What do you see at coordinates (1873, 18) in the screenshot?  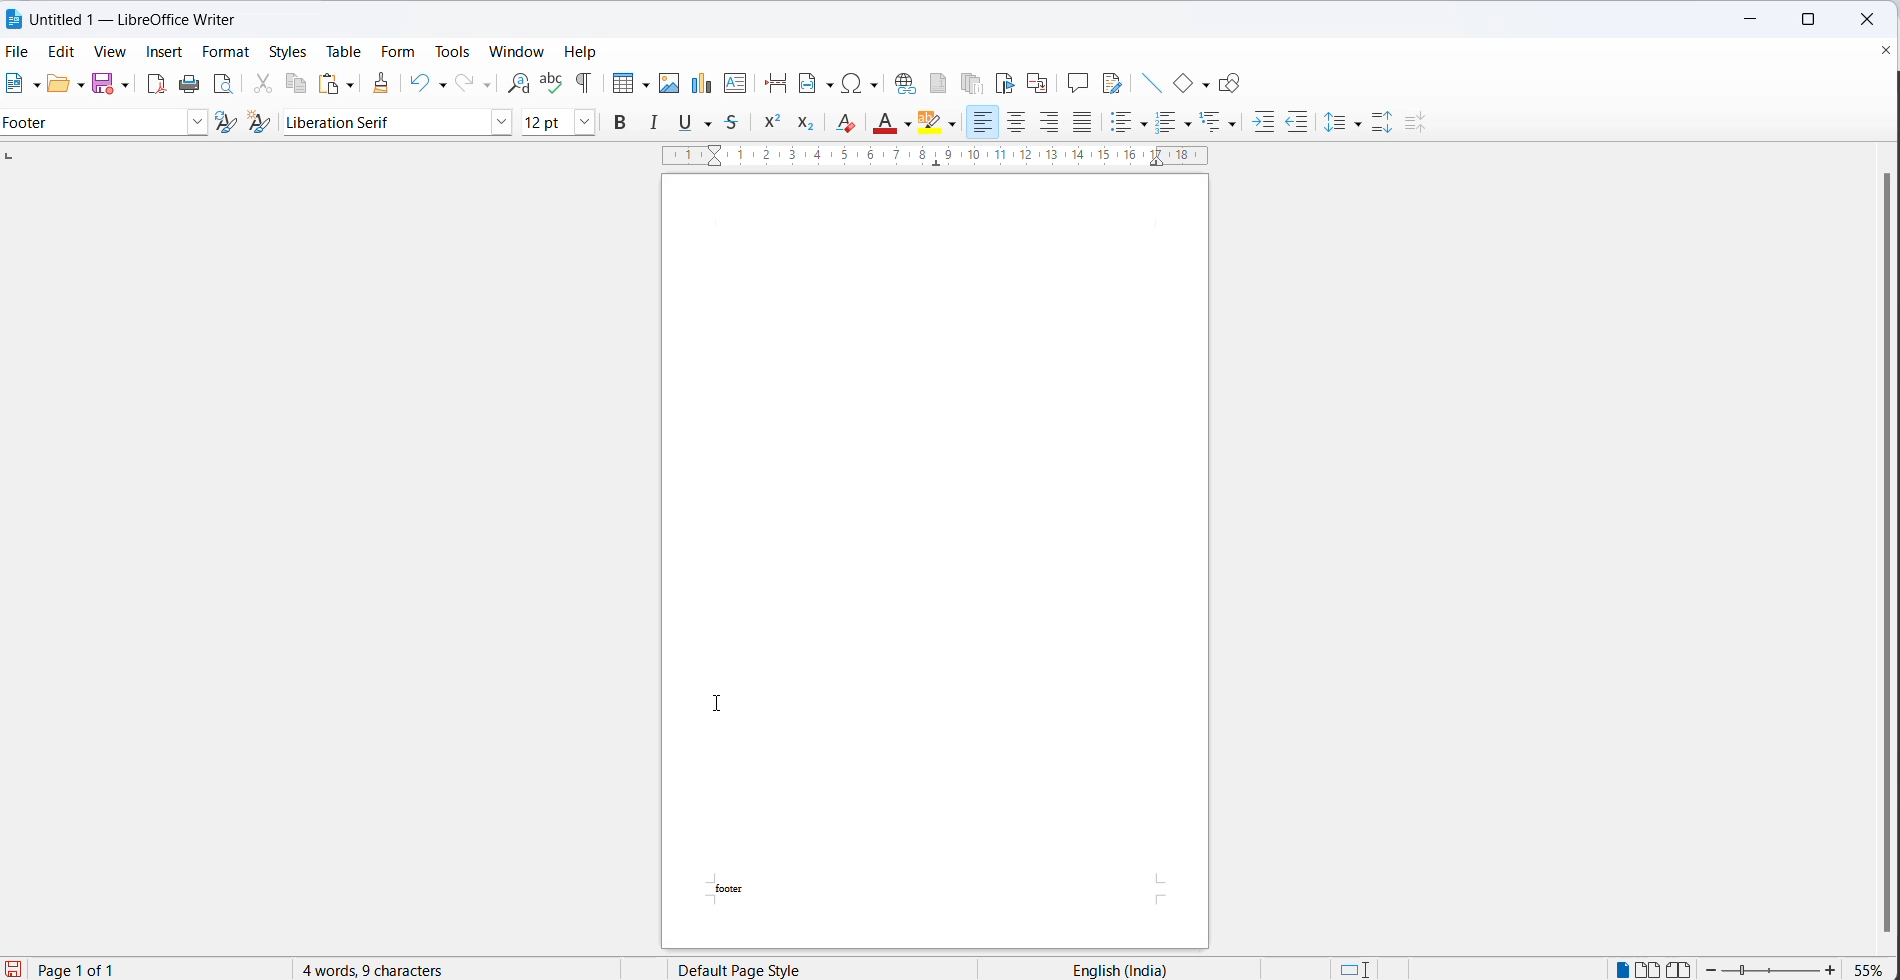 I see `close` at bounding box center [1873, 18].